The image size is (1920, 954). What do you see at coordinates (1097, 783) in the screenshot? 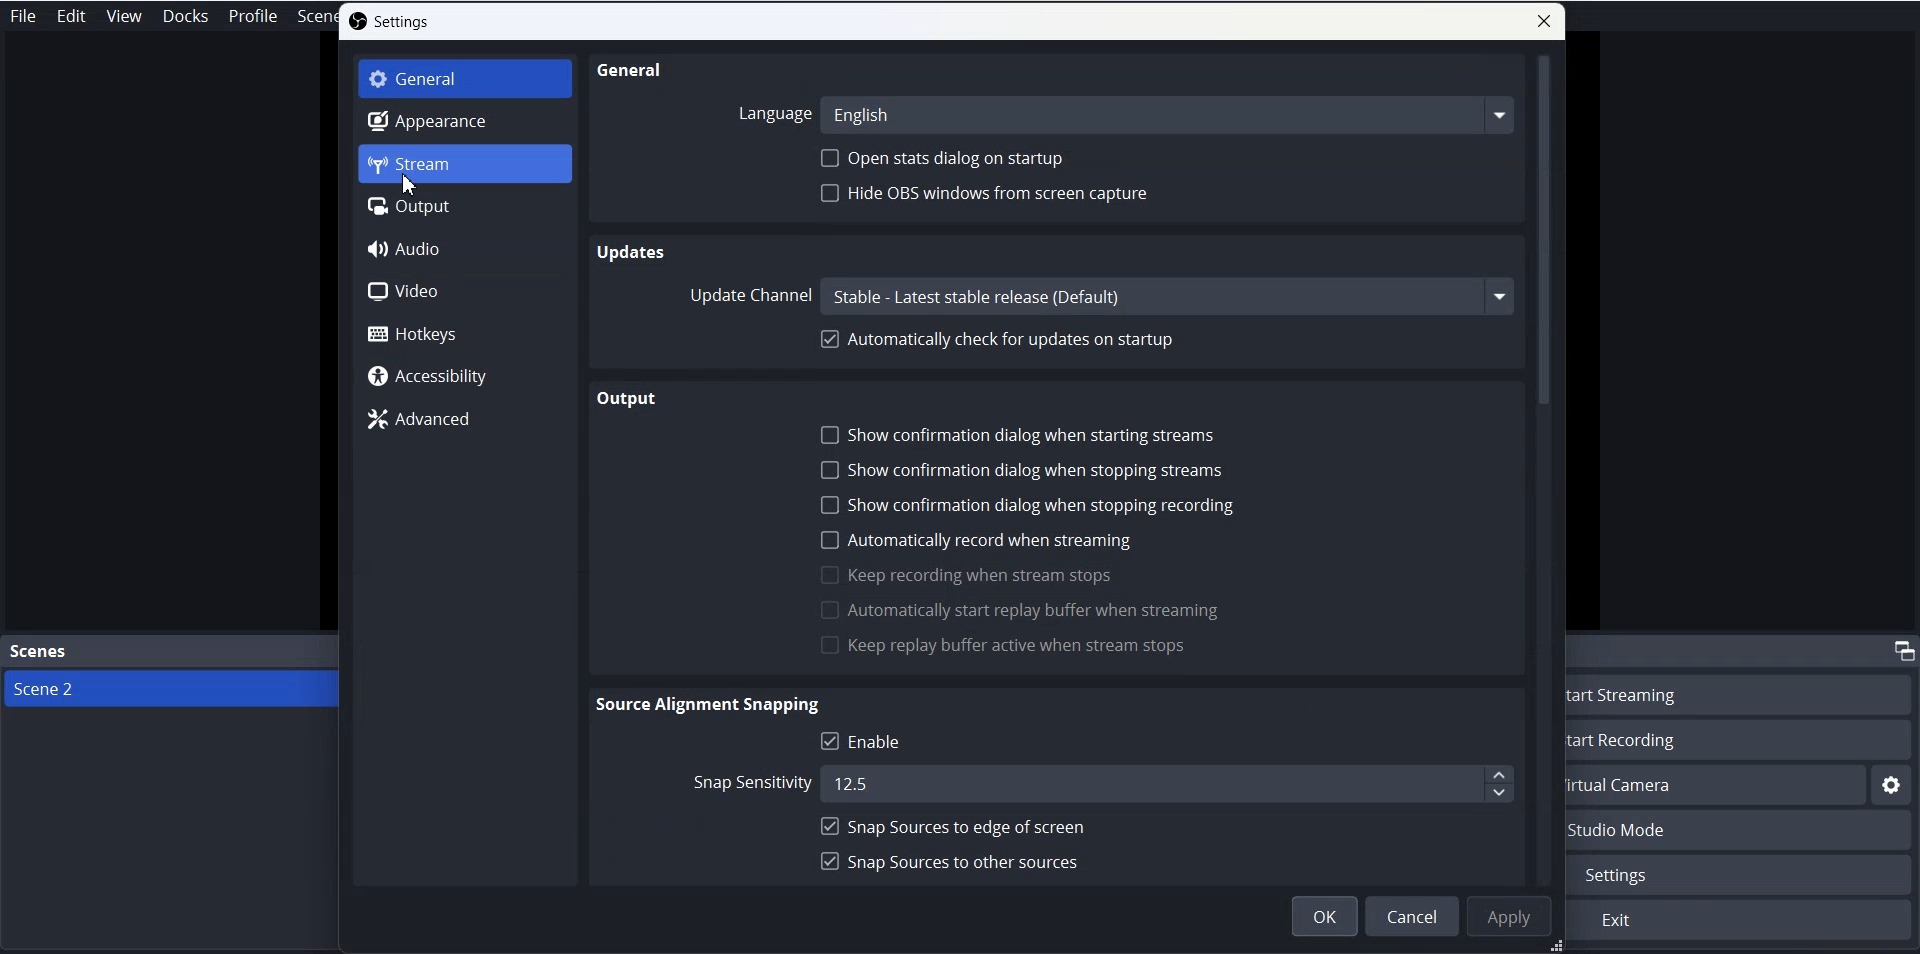
I see `Snap Sensitivity 12.5` at bounding box center [1097, 783].